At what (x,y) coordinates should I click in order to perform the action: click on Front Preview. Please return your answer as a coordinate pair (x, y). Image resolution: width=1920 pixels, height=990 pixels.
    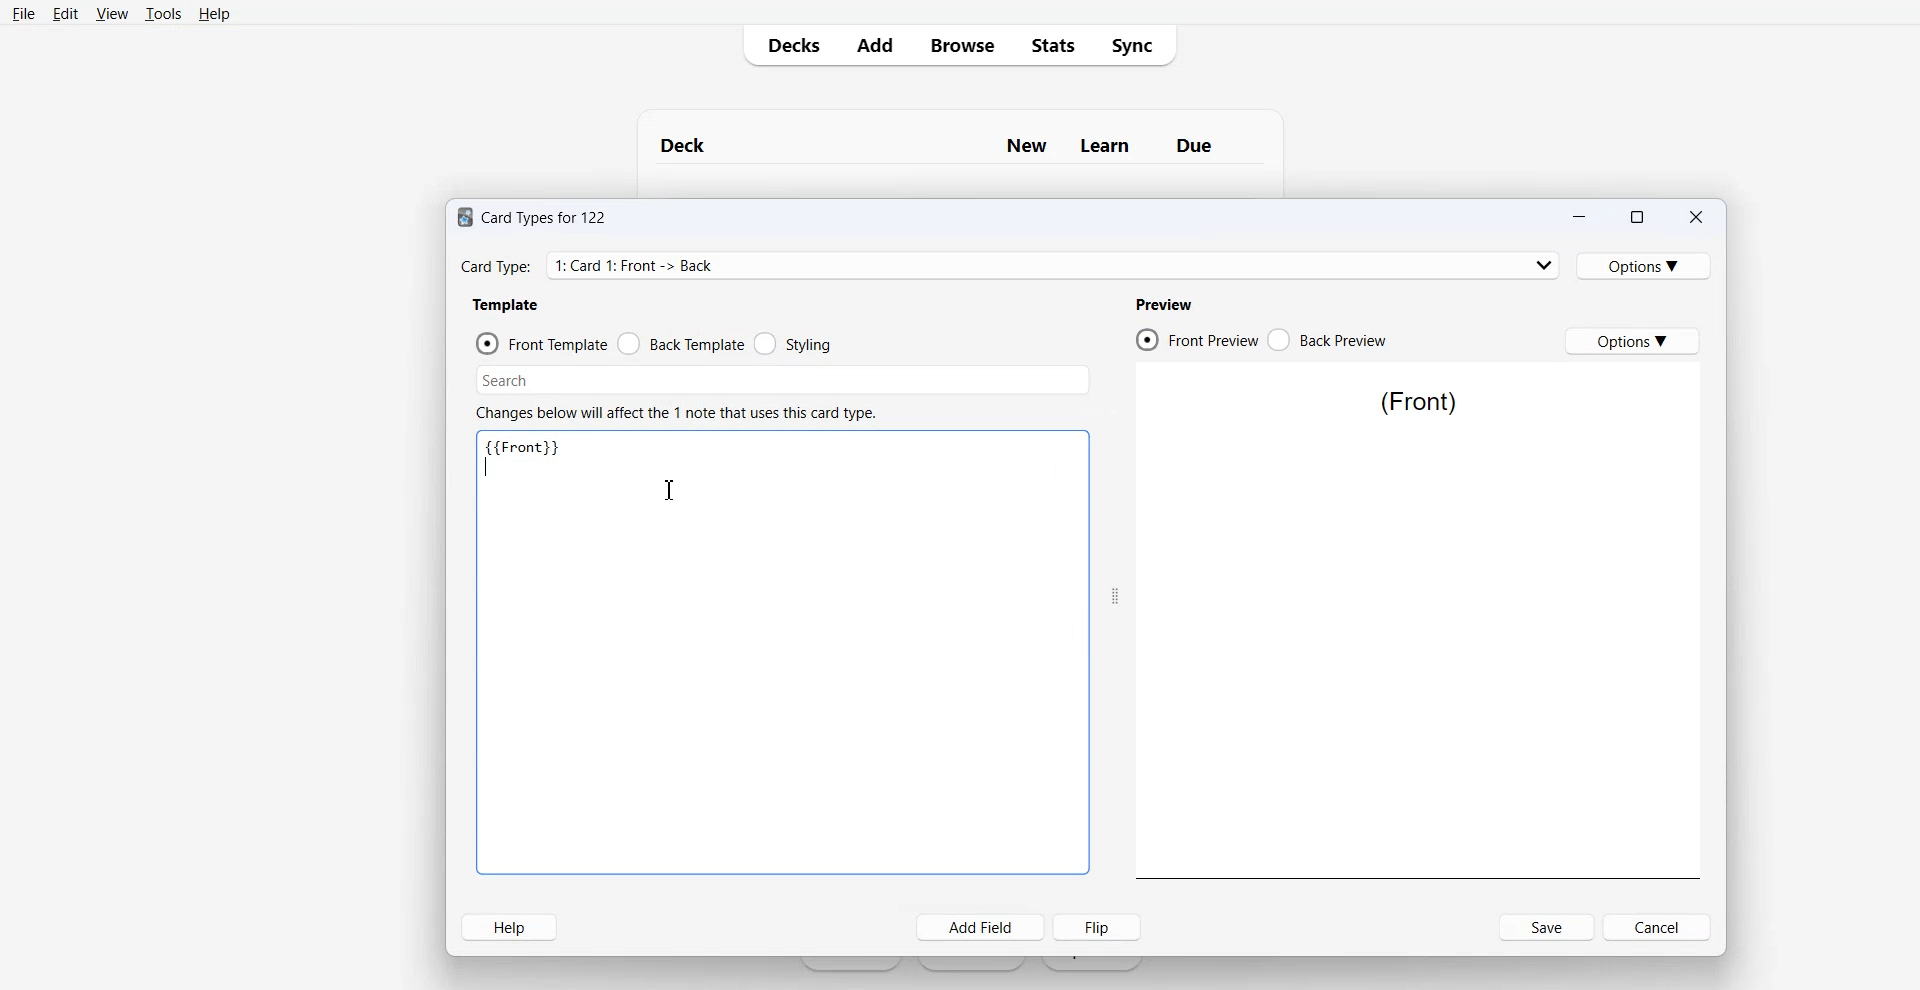
    Looking at the image, I should click on (1195, 338).